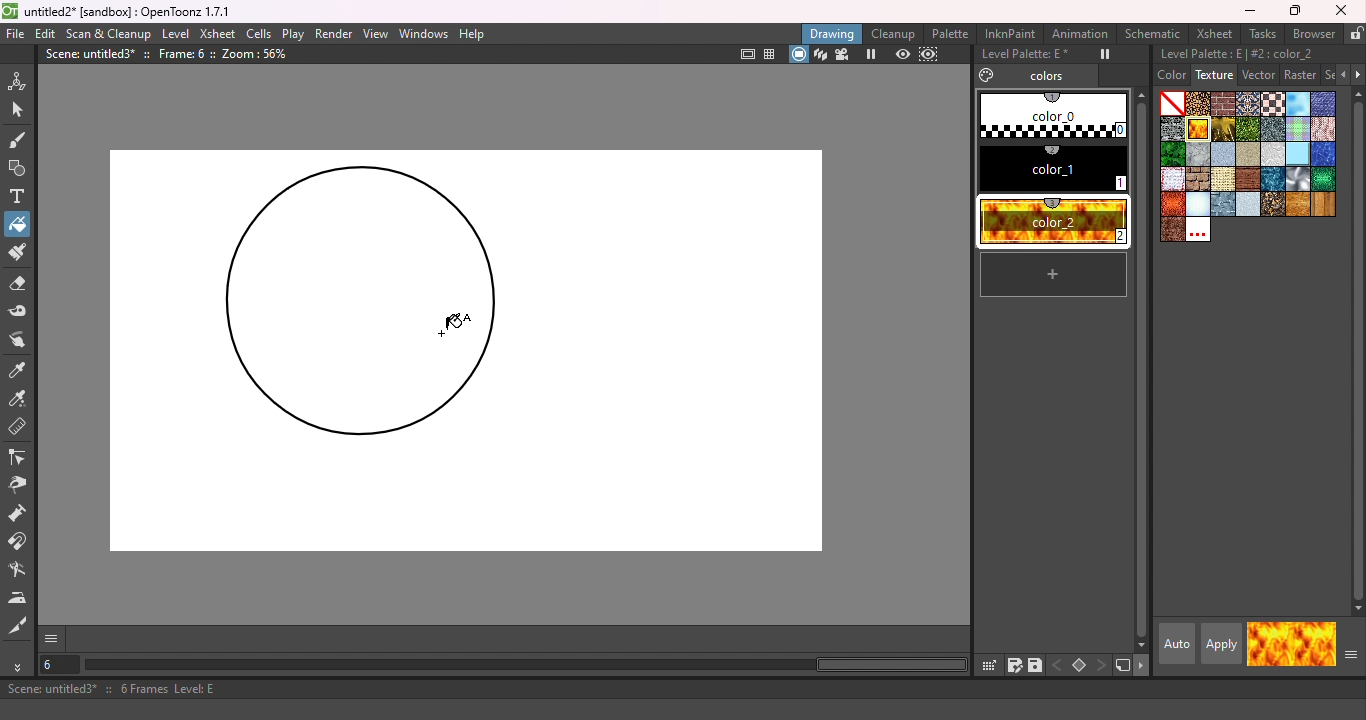 The image size is (1366, 720). Describe the element at coordinates (1248, 154) in the screenshot. I see `Paper 4.bmp` at that location.